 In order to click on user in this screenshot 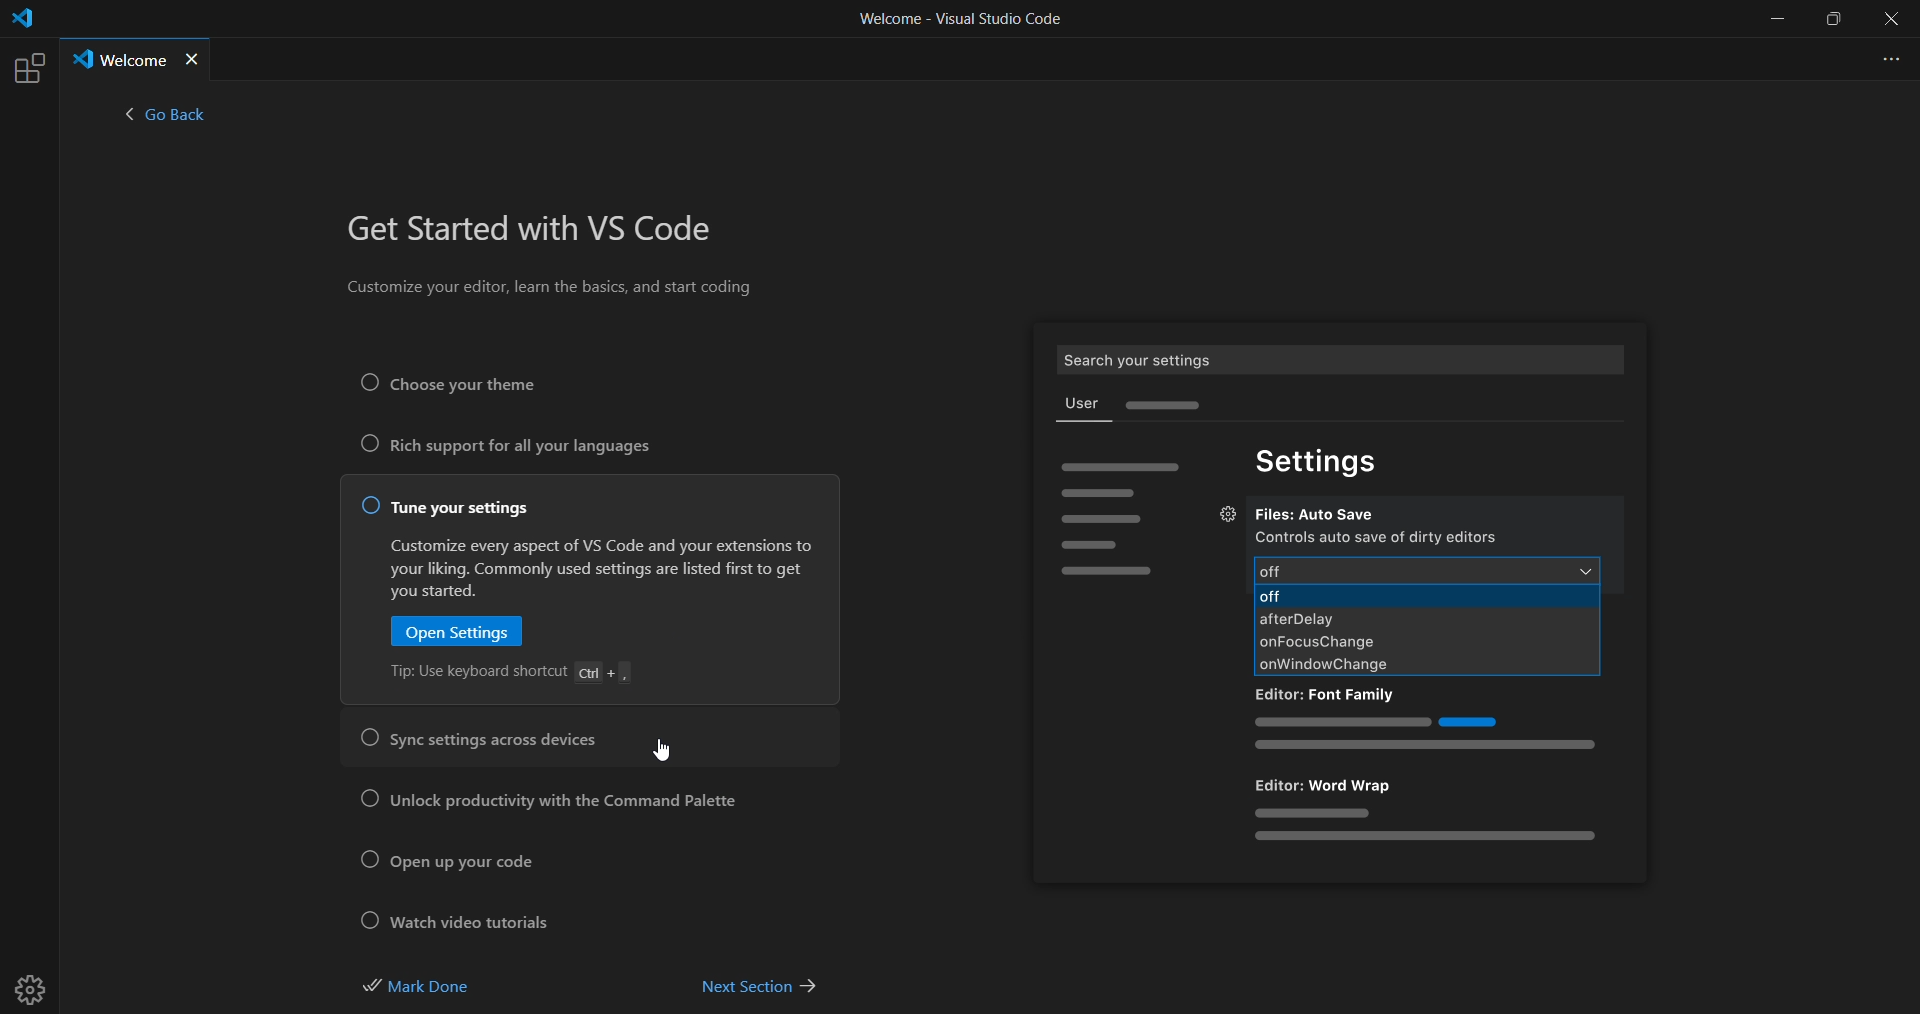, I will do `click(1083, 407)`.